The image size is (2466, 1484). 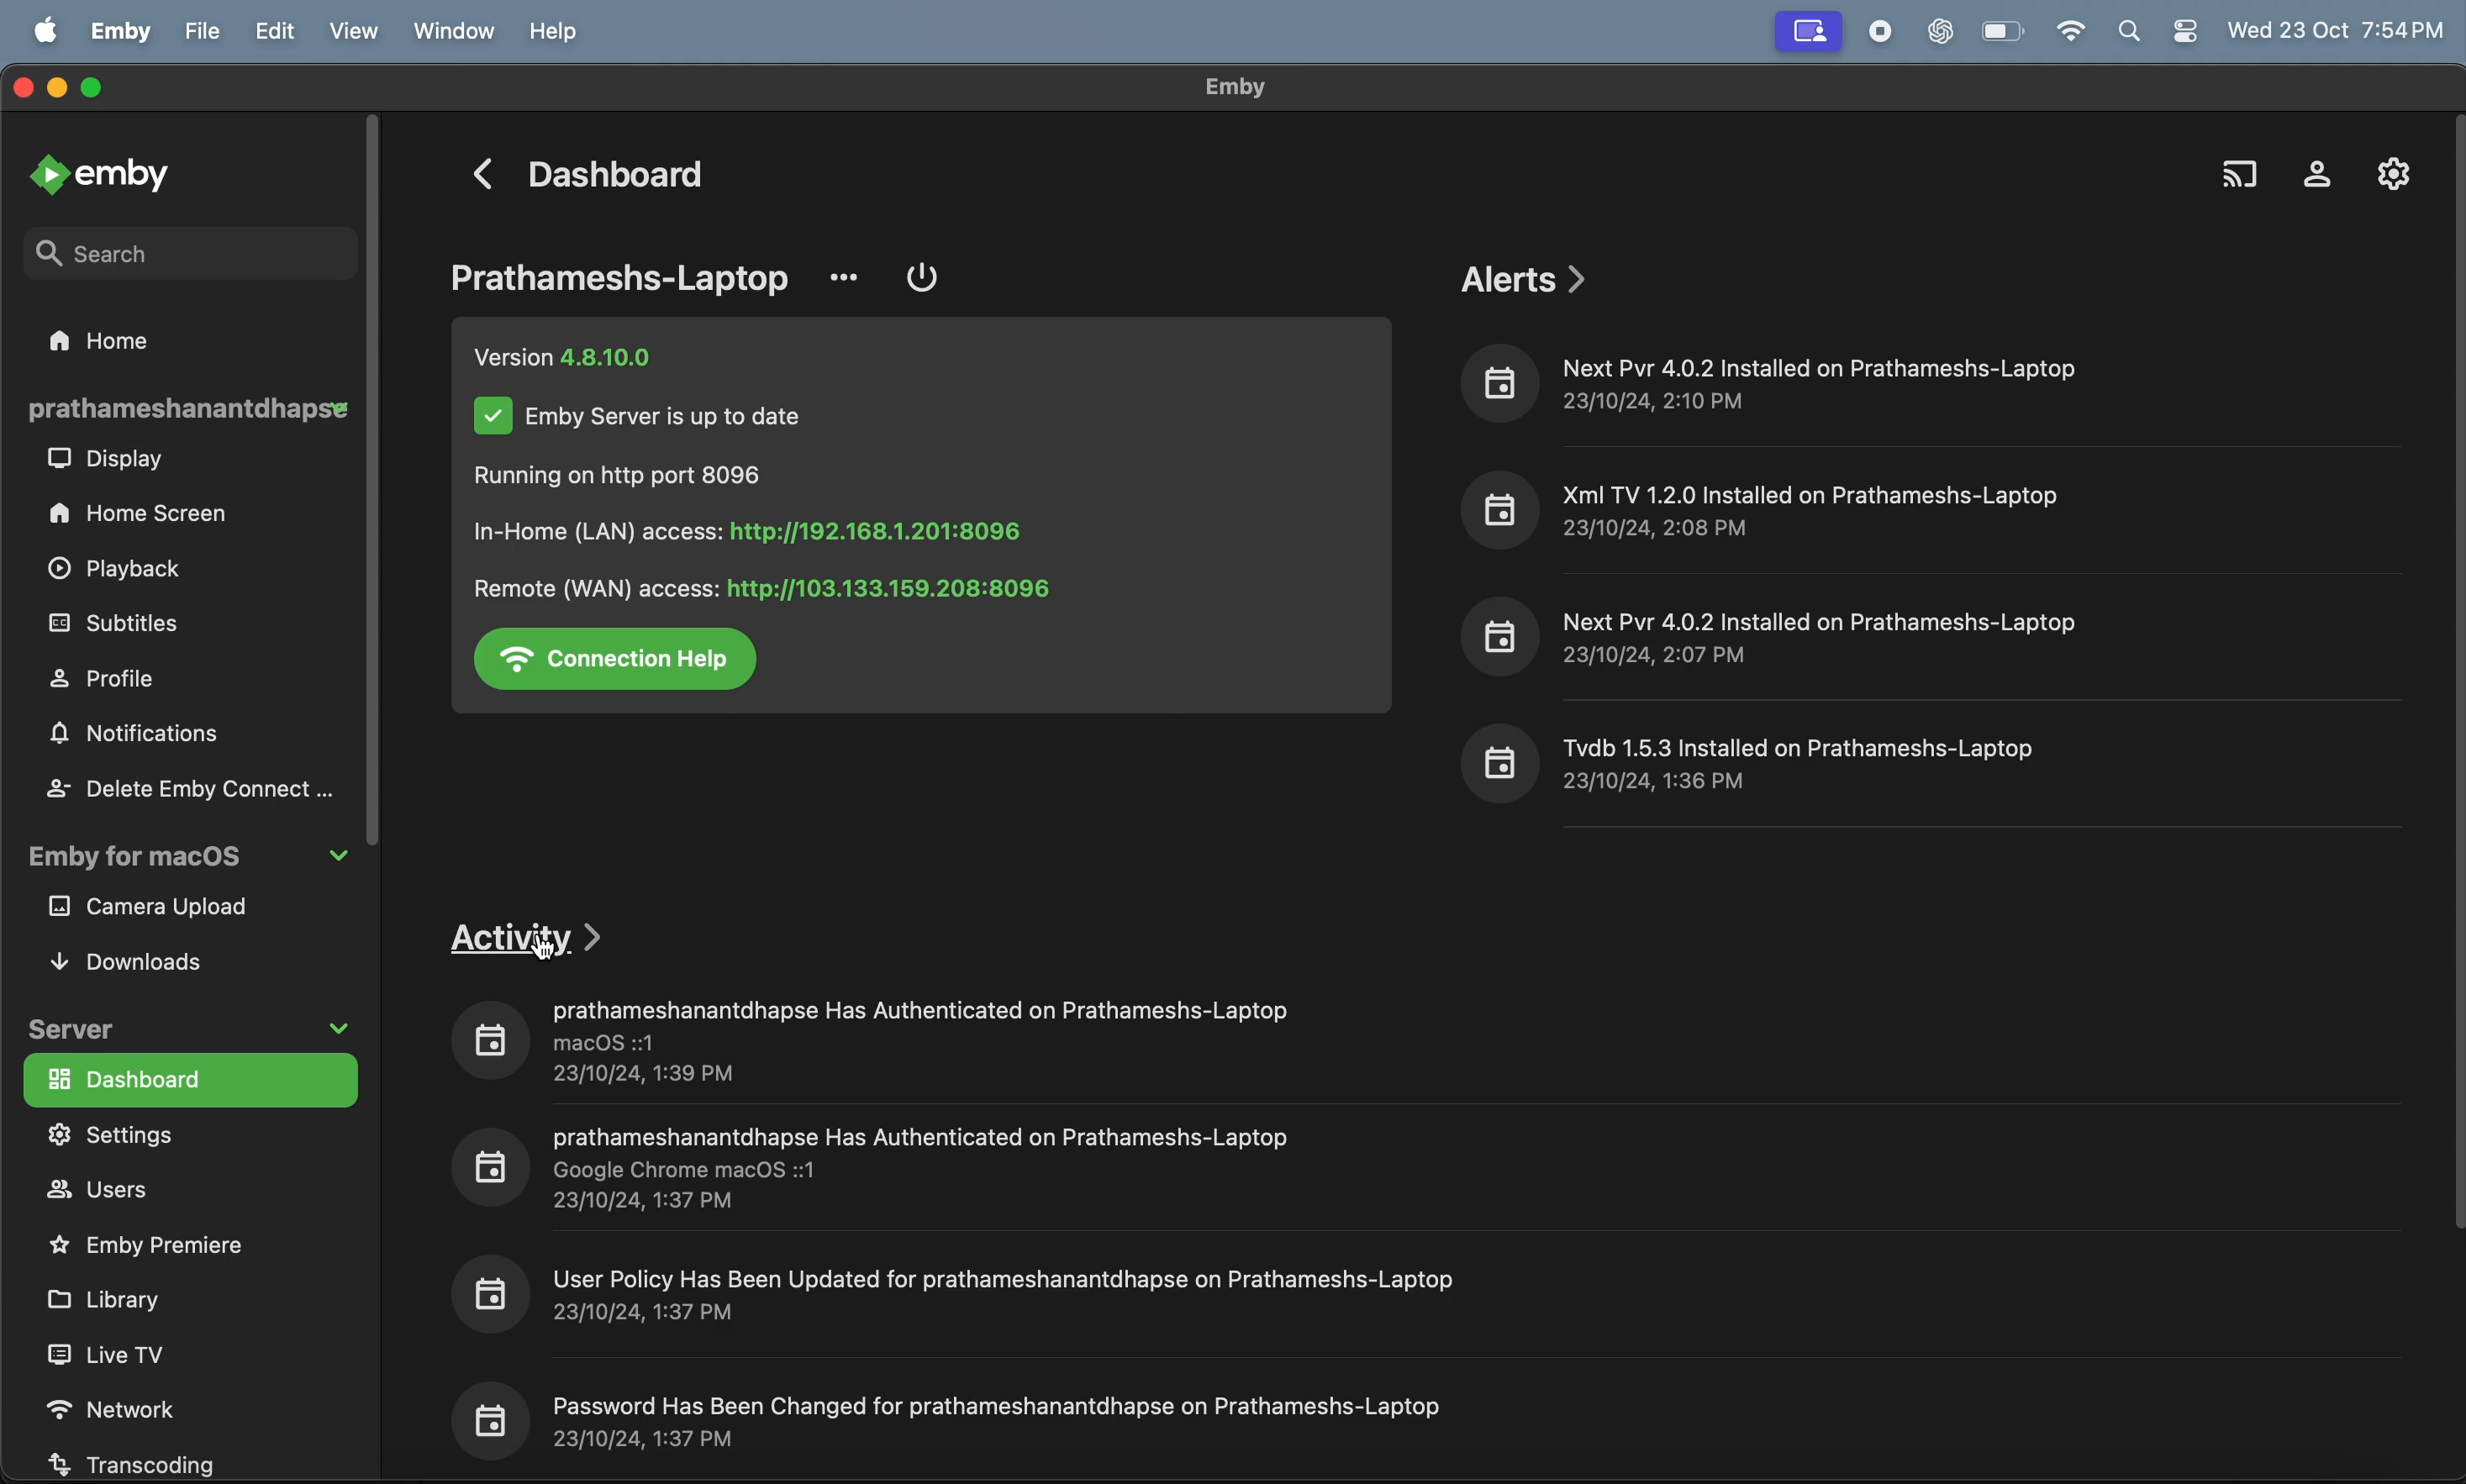 I want to click on laptop name, so click(x=625, y=276).